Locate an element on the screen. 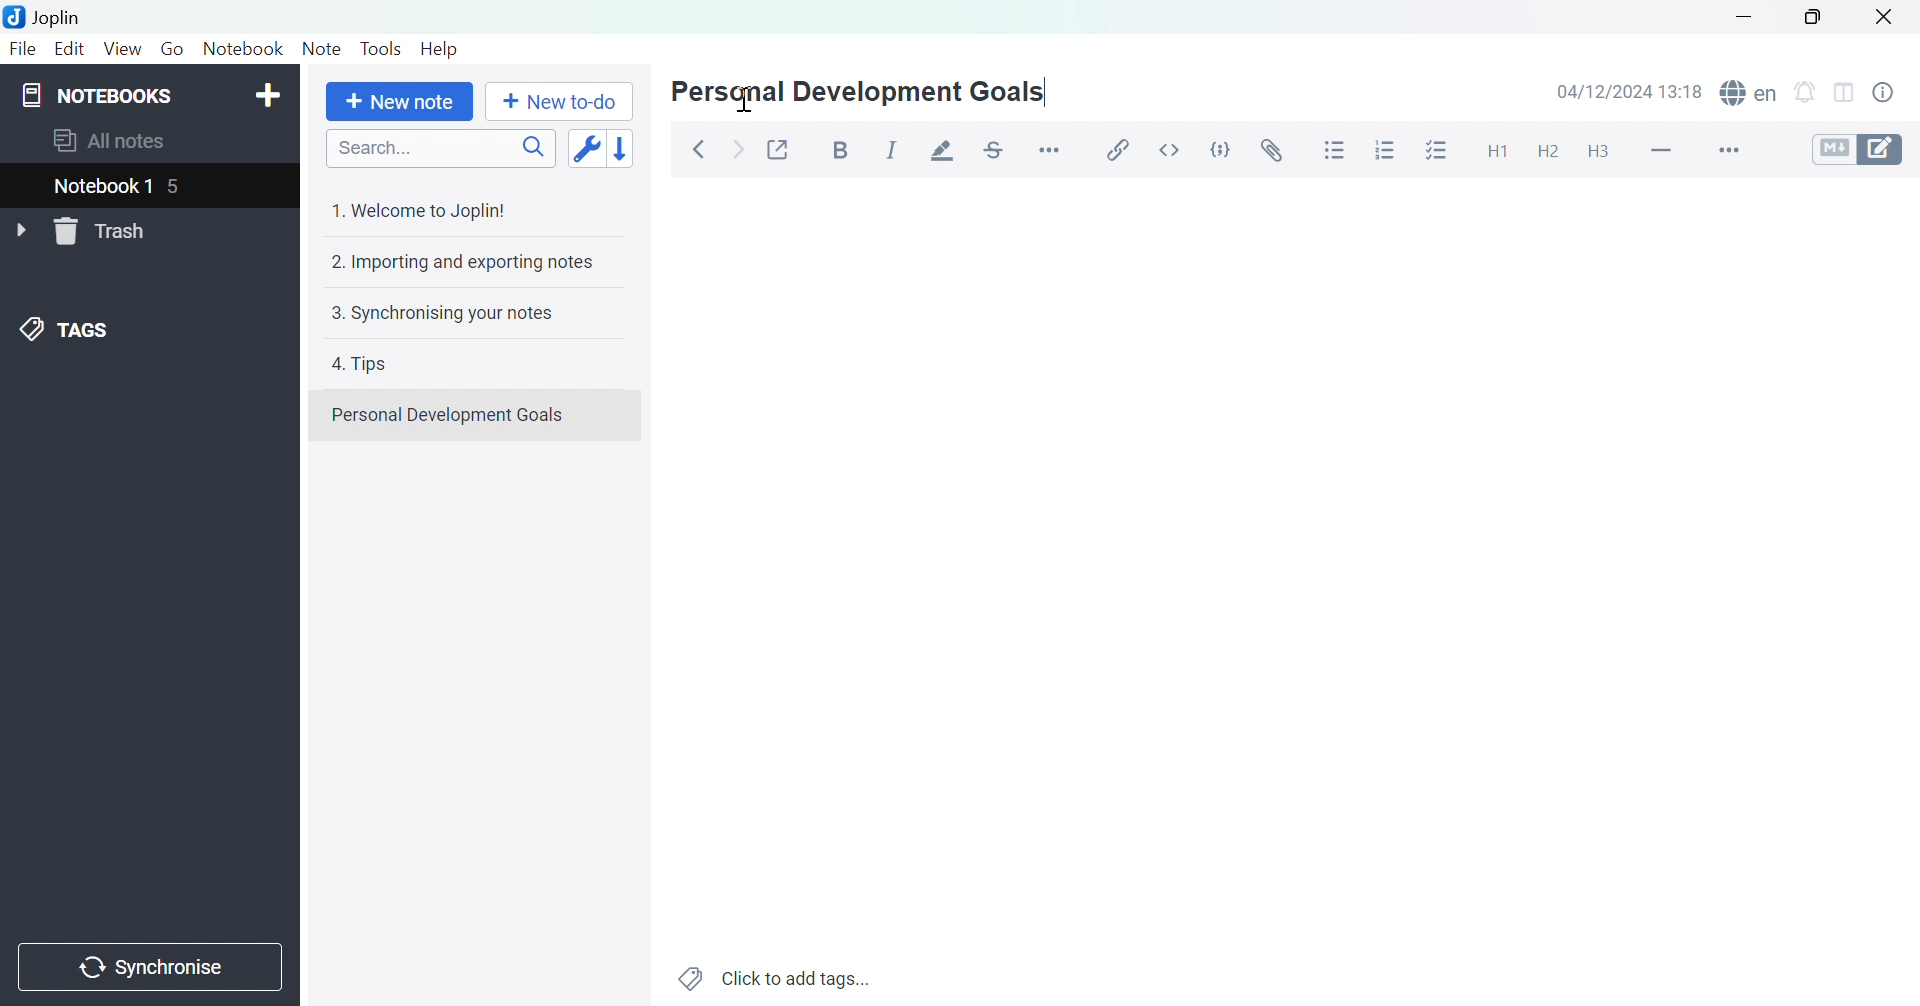 The image size is (1920, 1006). Toggle sort order field is located at coordinates (584, 147).